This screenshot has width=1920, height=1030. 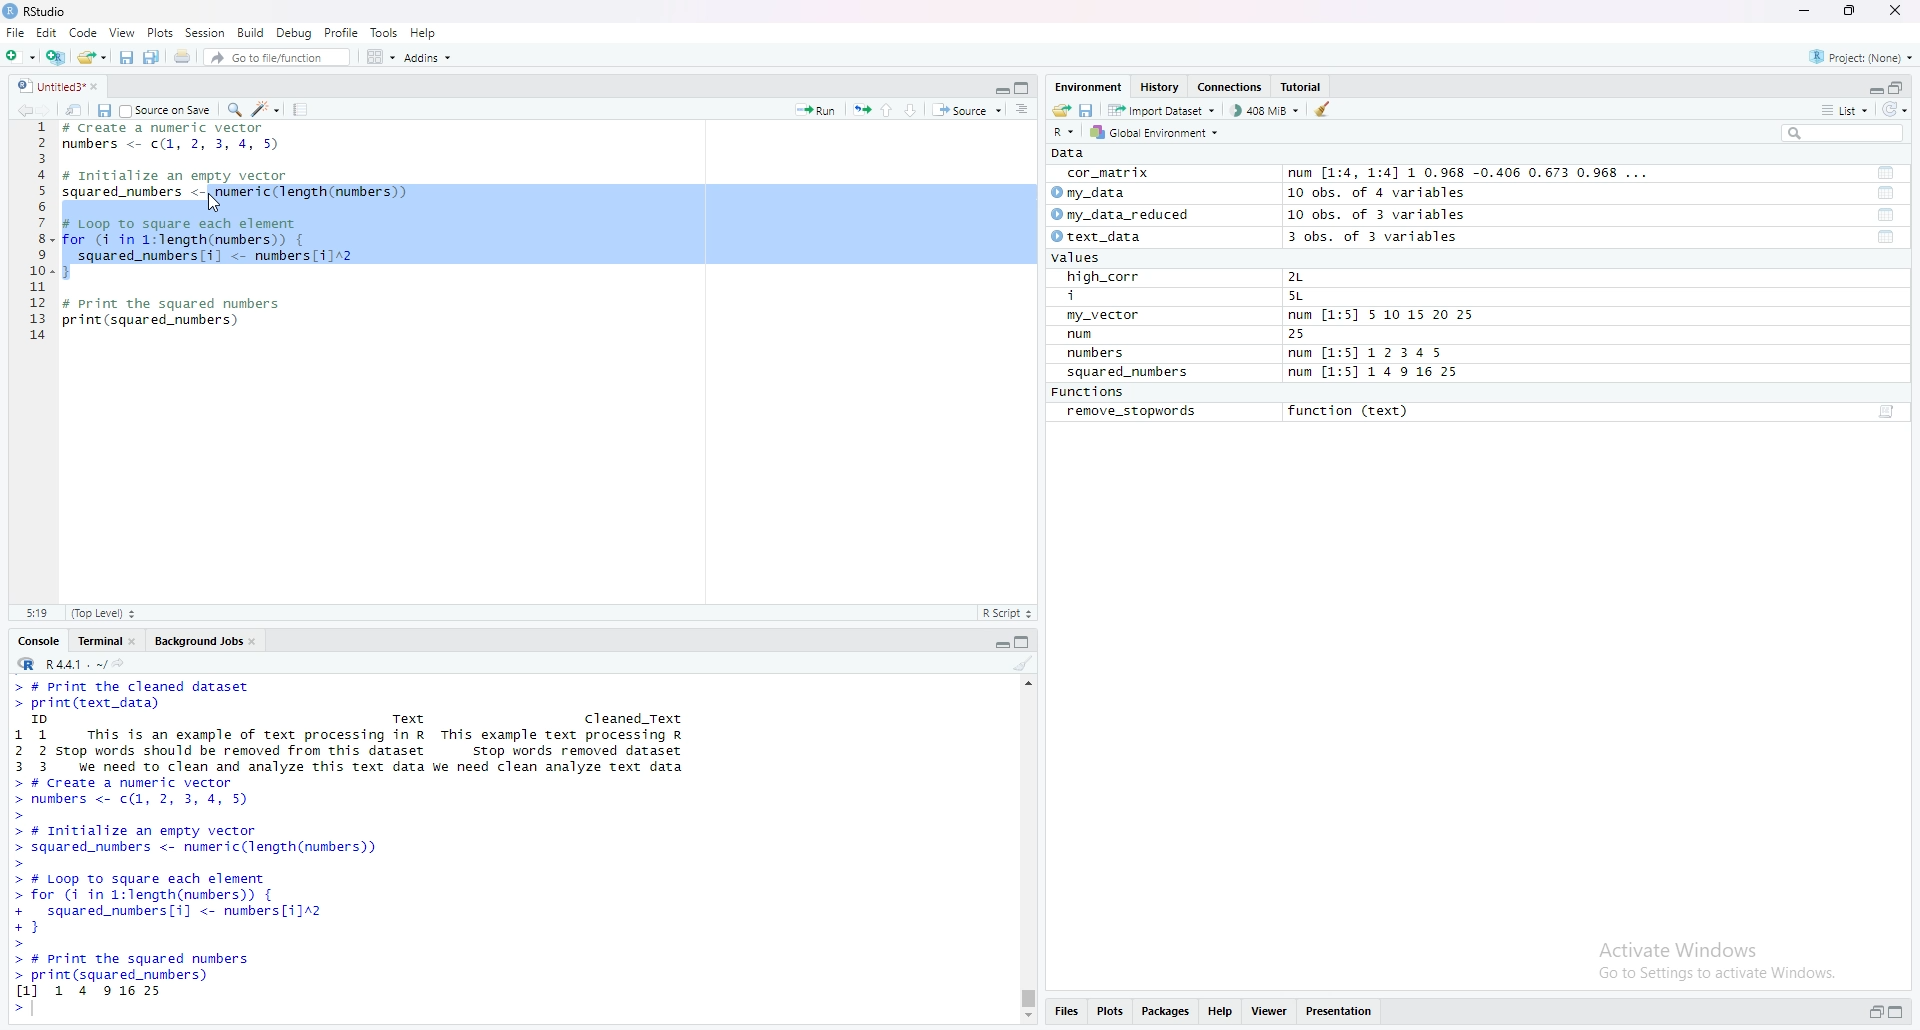 I want to click on Functions, so click(x=1091, y=393).